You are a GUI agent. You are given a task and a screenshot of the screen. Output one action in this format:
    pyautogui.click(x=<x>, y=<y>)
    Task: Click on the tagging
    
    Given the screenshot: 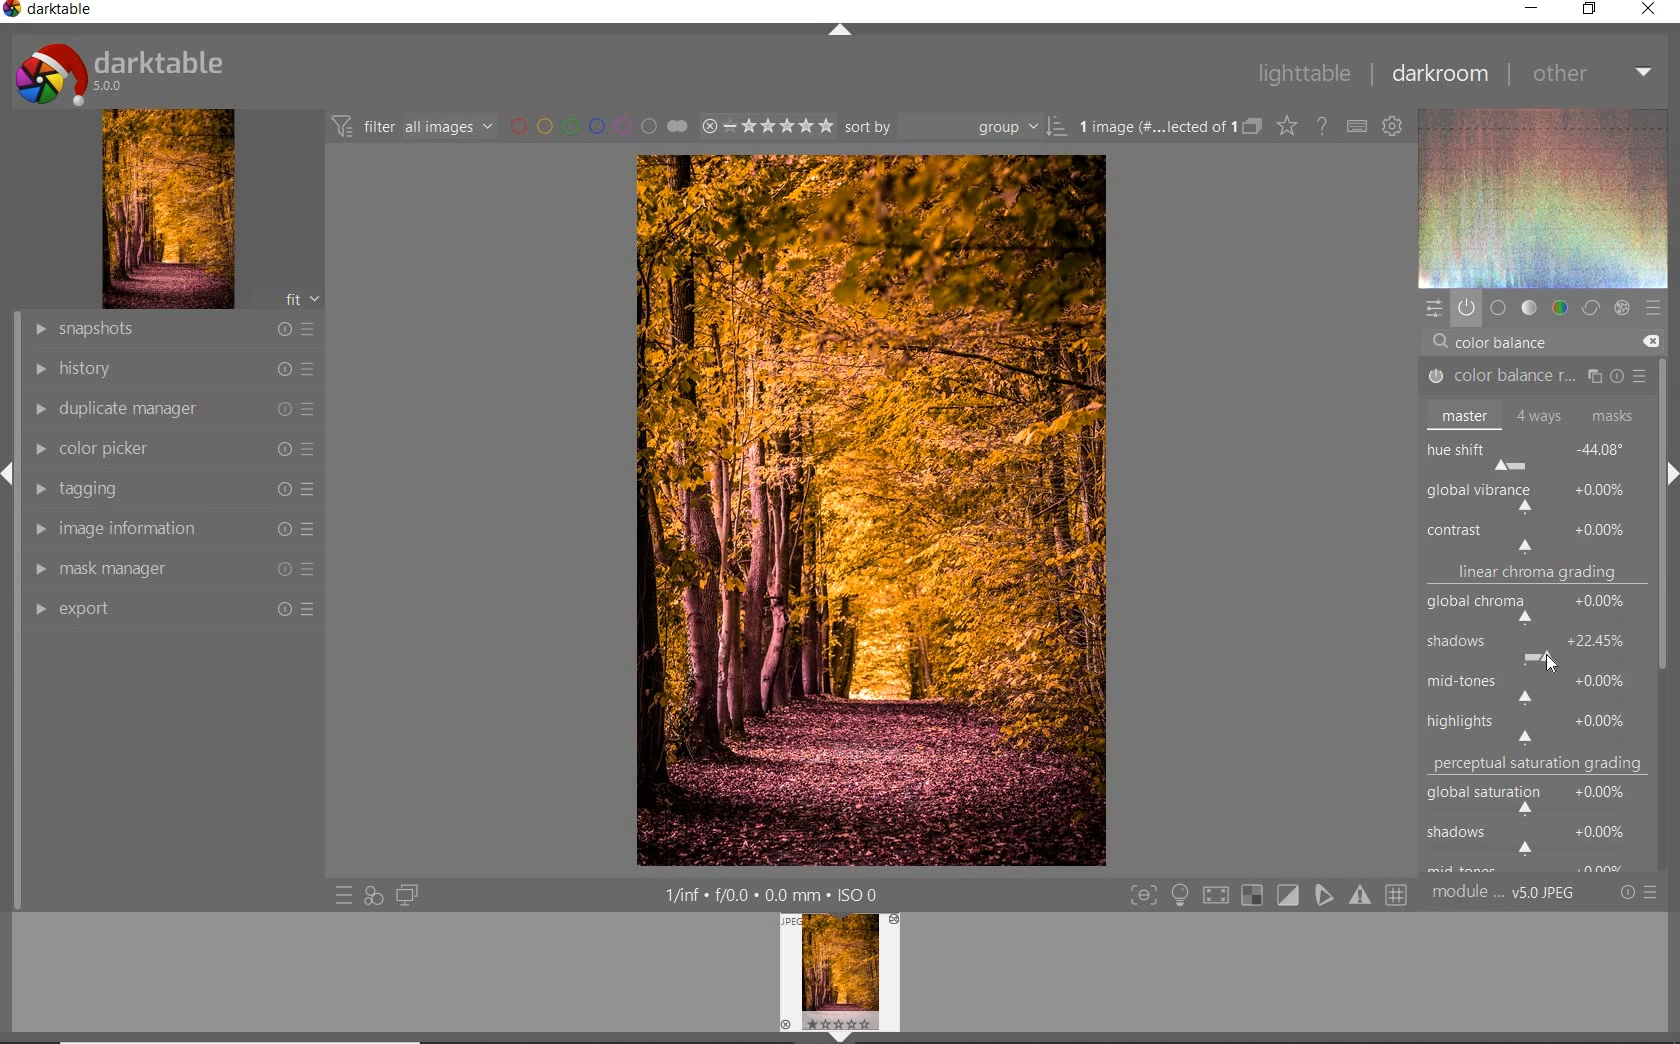 What is the action you would take?
    pyautogui.click(x=172, y=491)
    